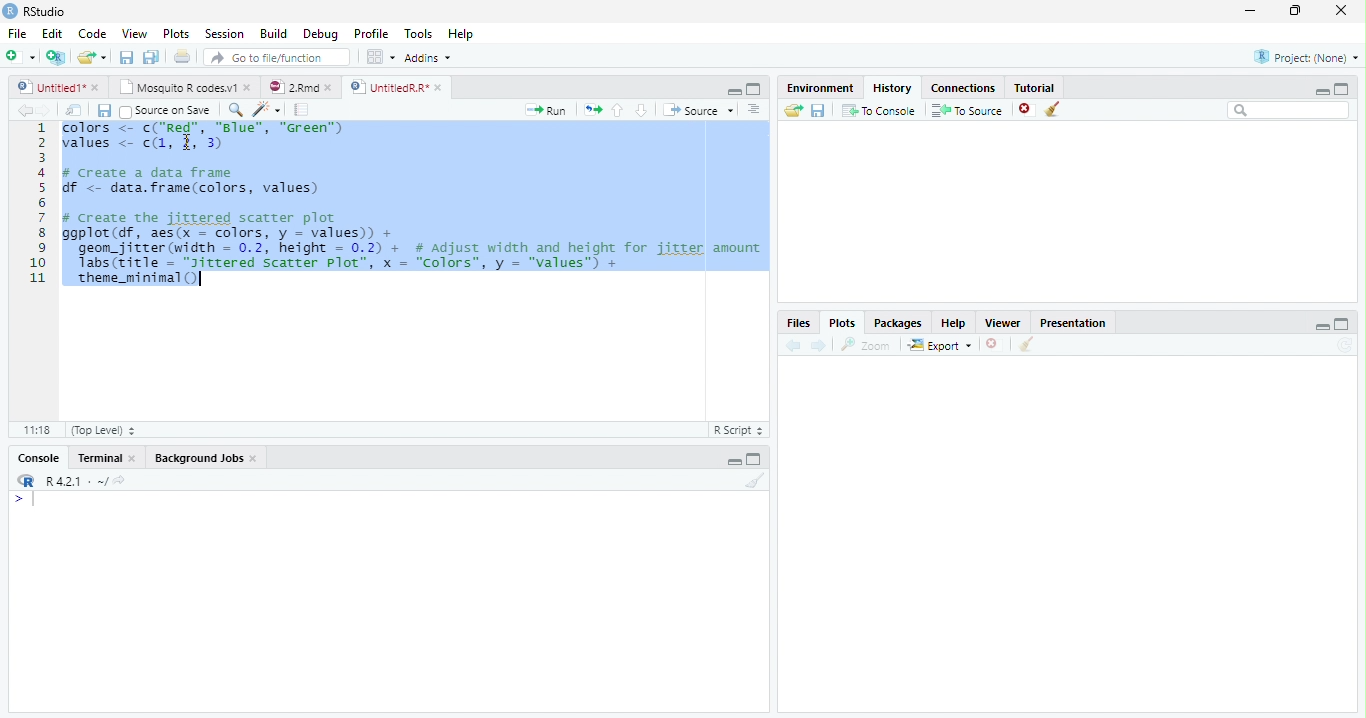 The width and height of the screenshot is (1366, 718). I want to click on Debug, so click(320, 34).